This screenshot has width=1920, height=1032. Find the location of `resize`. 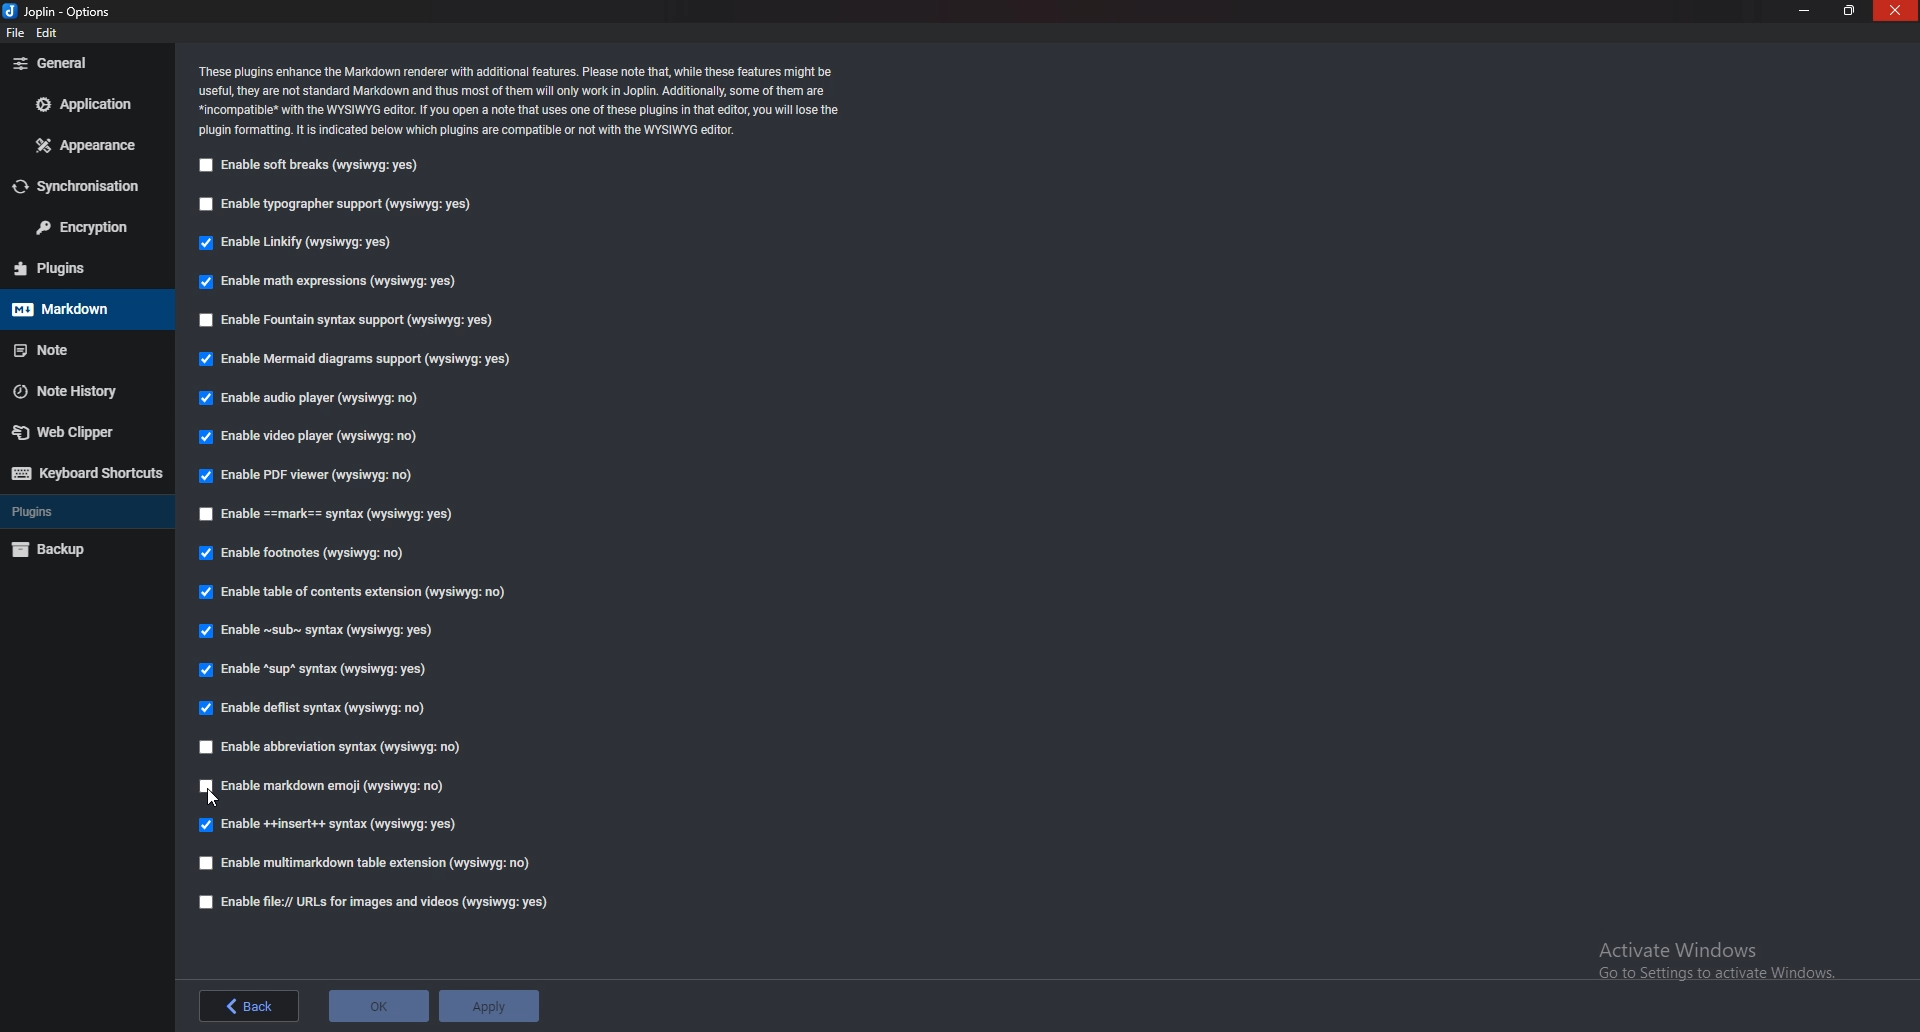

resize is located at coordinates (1849, 10).